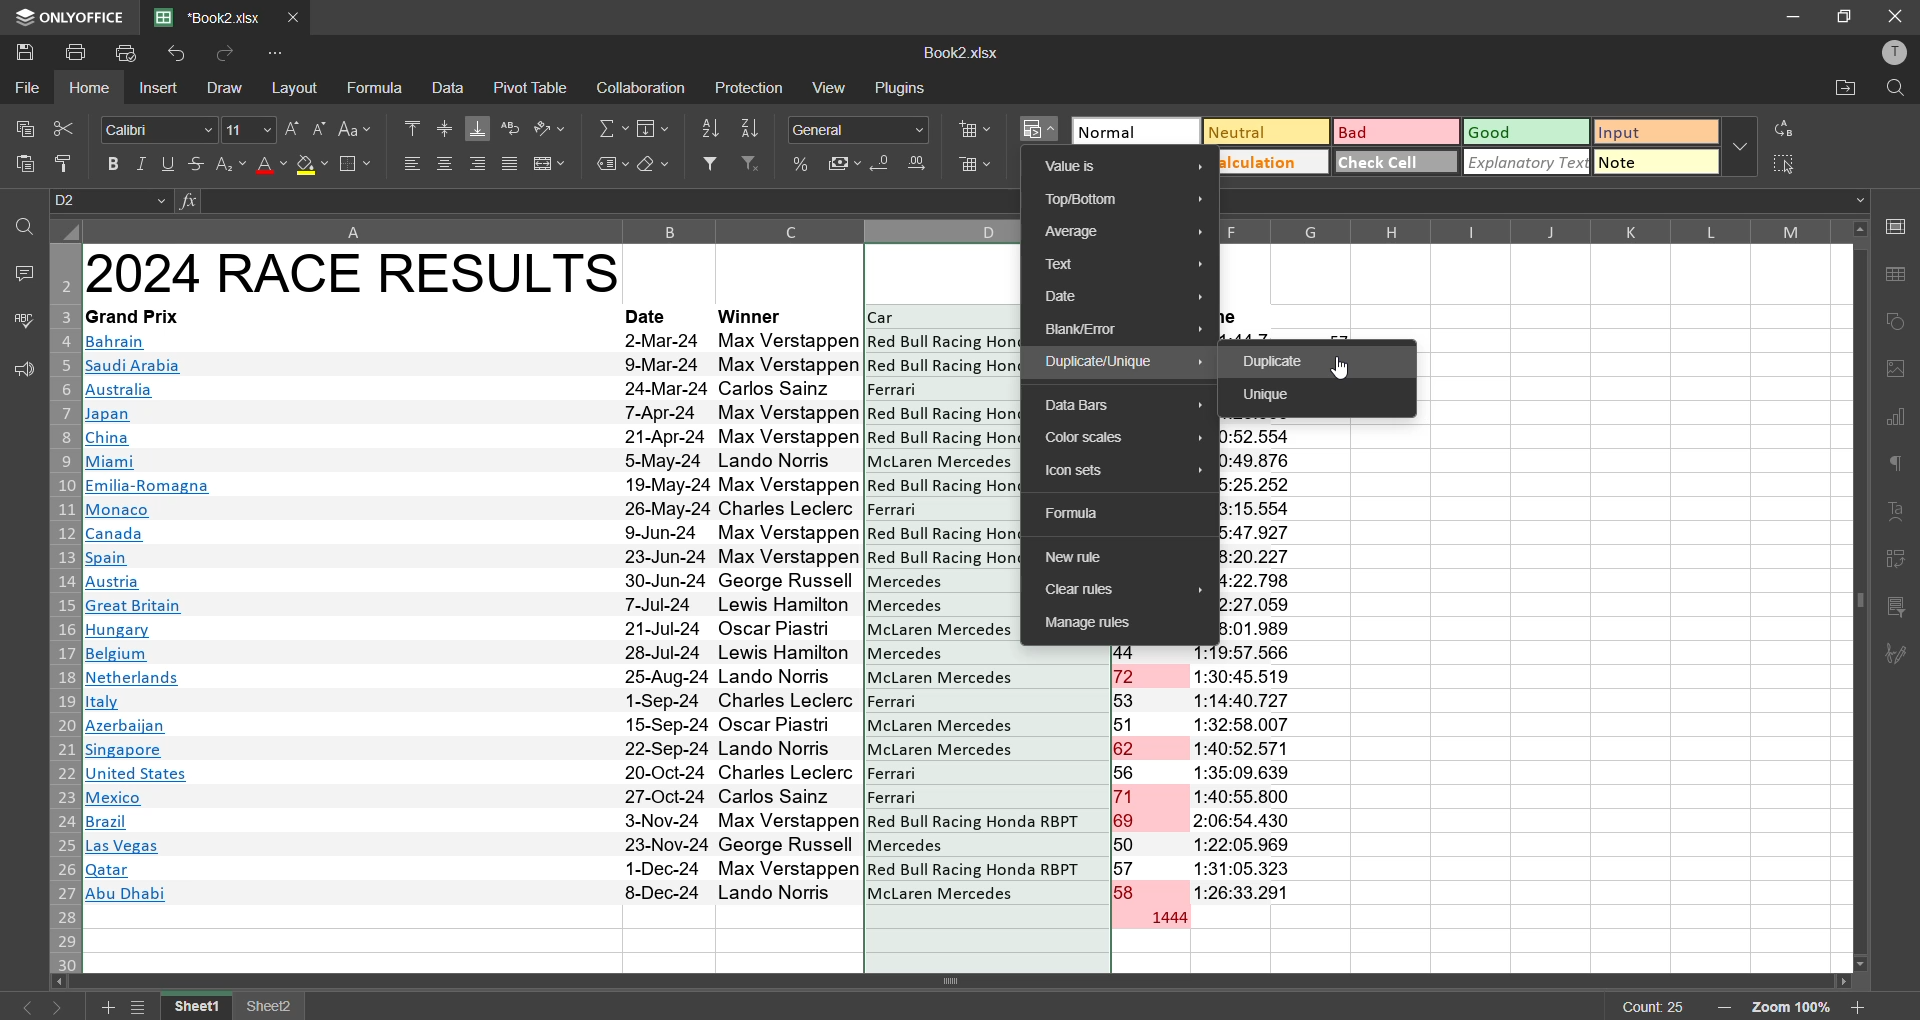 The image size is (1920, 1020). Describe the element at coordinates (1124, 329) in the screenshot. I see `blank/error` at that location.